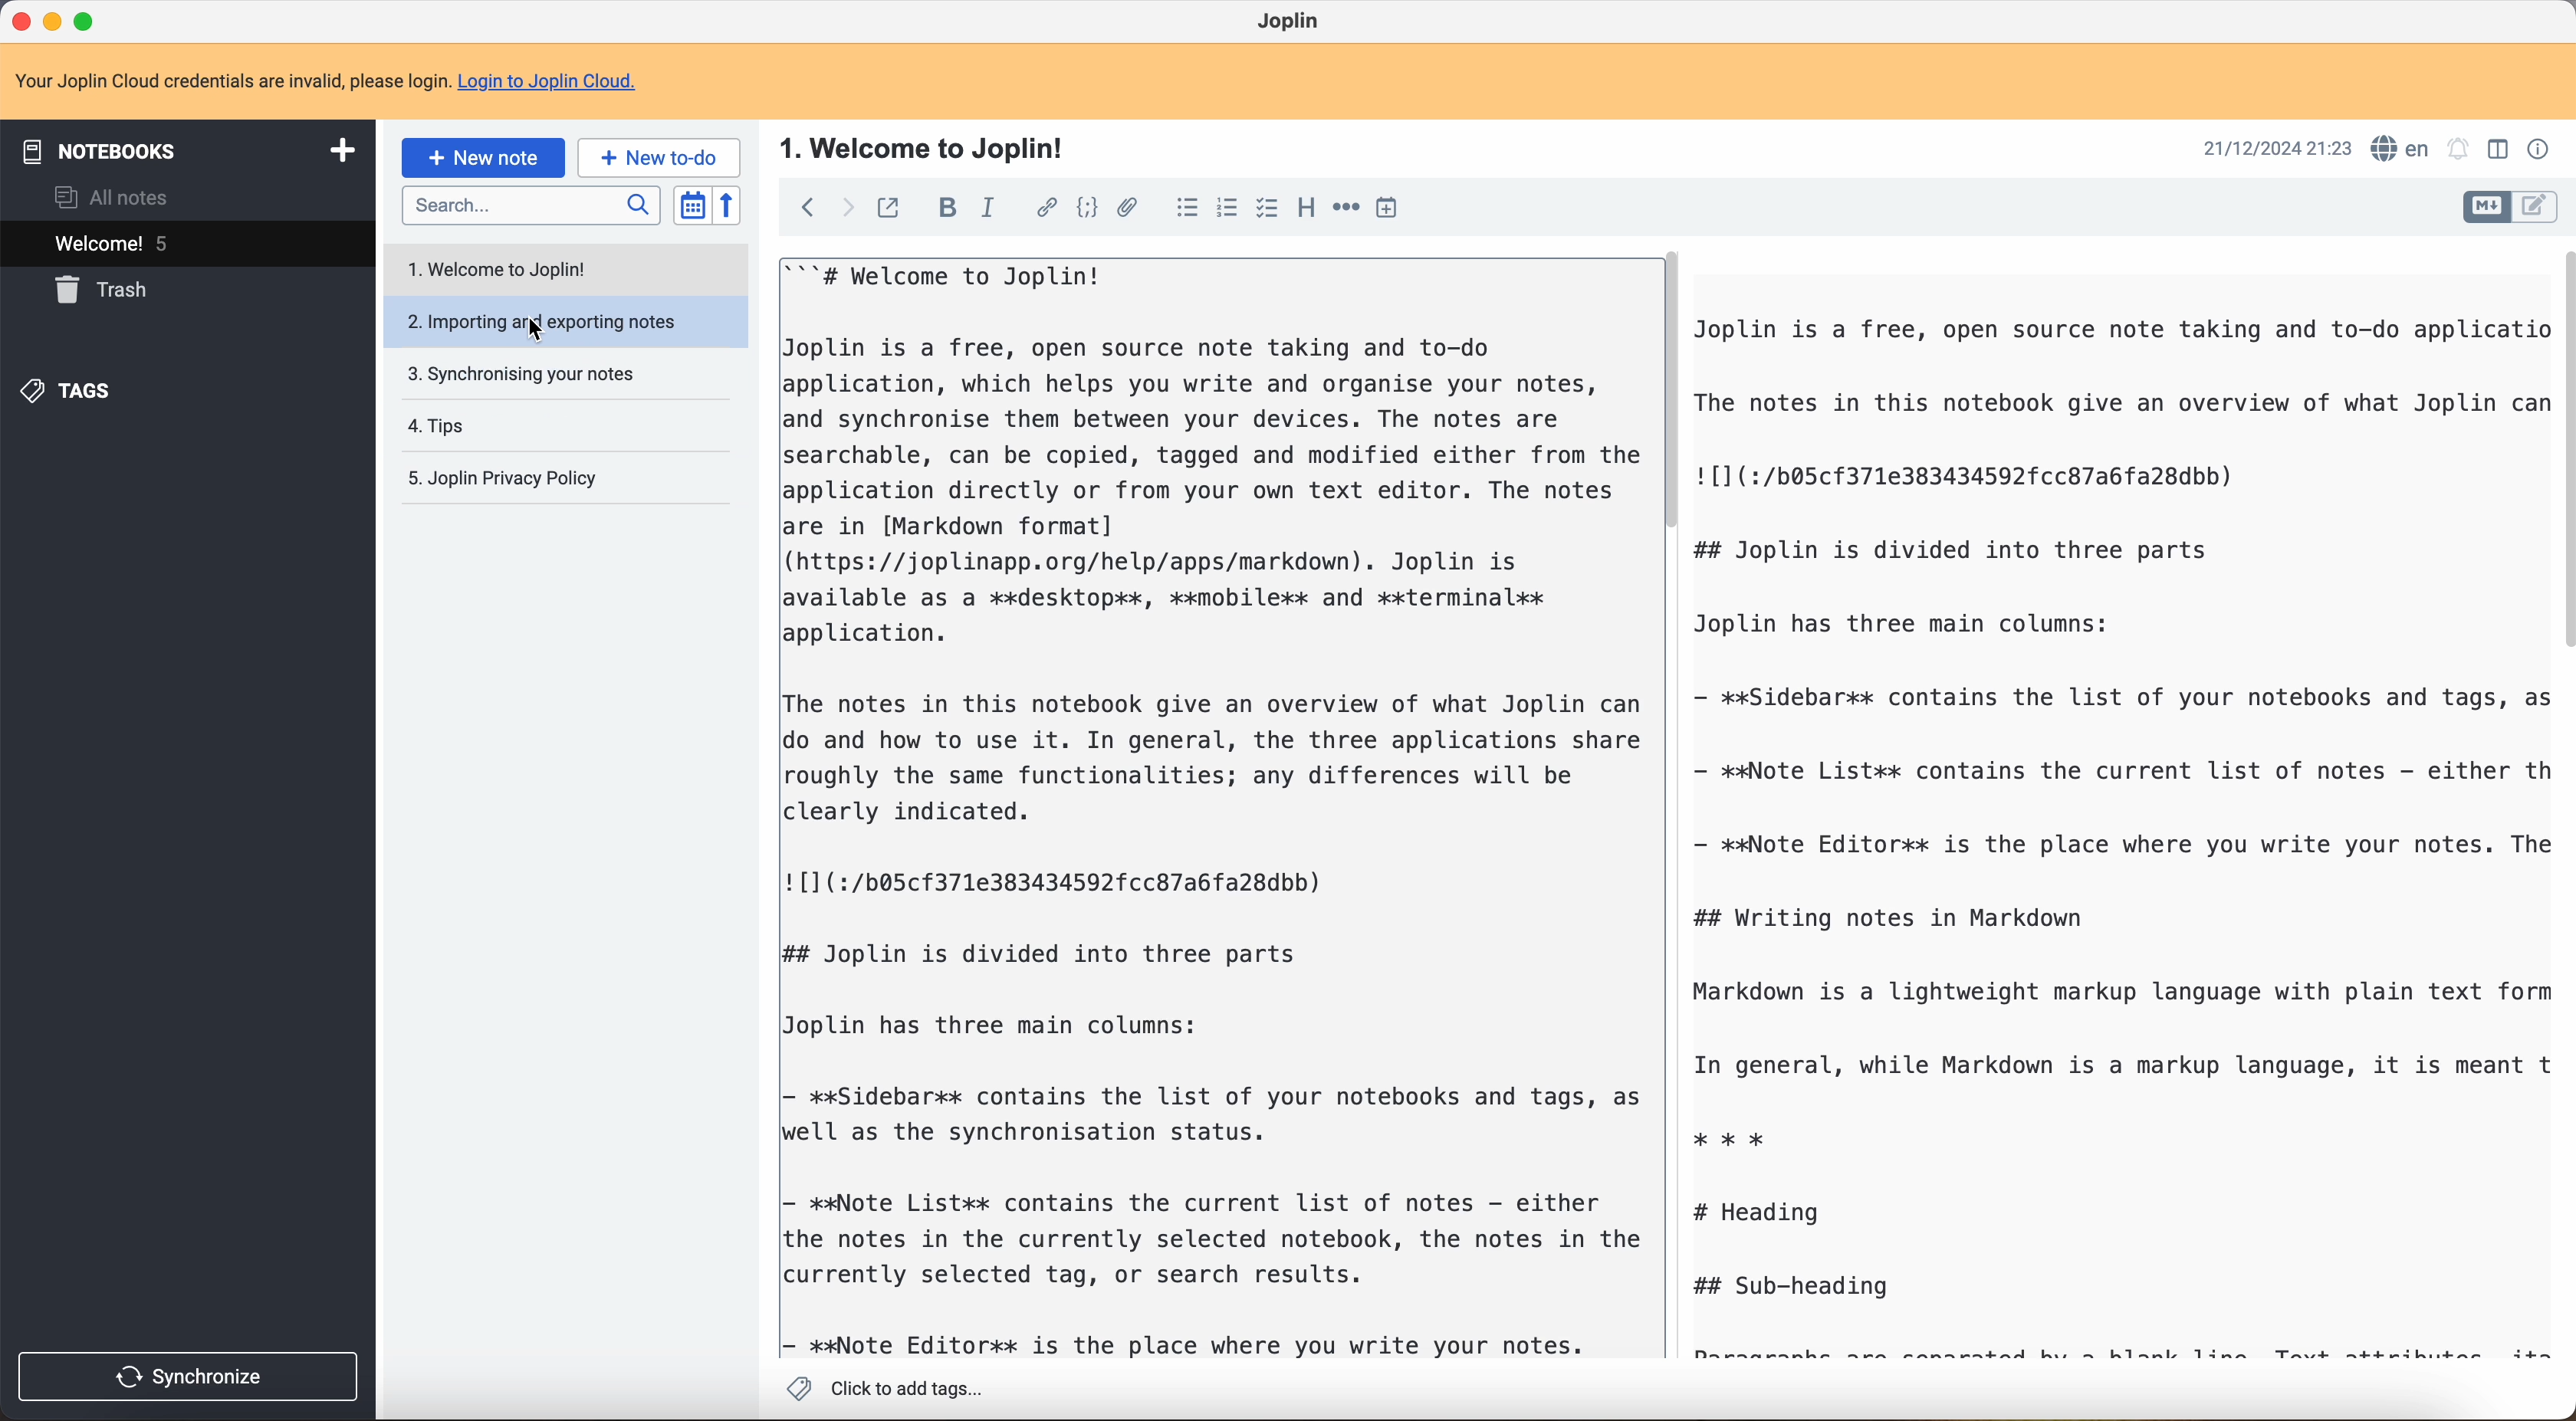 This screenshot has height=1421, width=2576. Describe the element at coordinates (2536, 206) in the screenshot. I see `toggle editor layout` at that location.